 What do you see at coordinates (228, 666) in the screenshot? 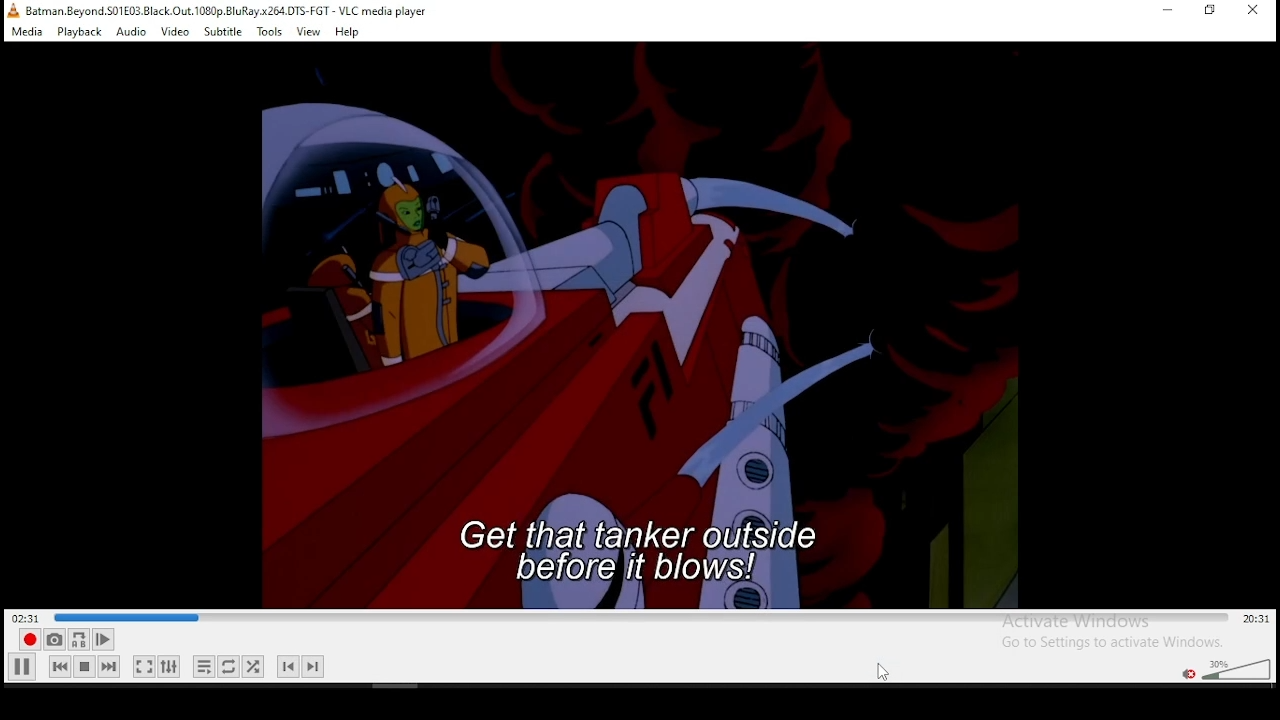
I see `toggle between loop all, loop one, and no loop` at bounding box center [228, 666].